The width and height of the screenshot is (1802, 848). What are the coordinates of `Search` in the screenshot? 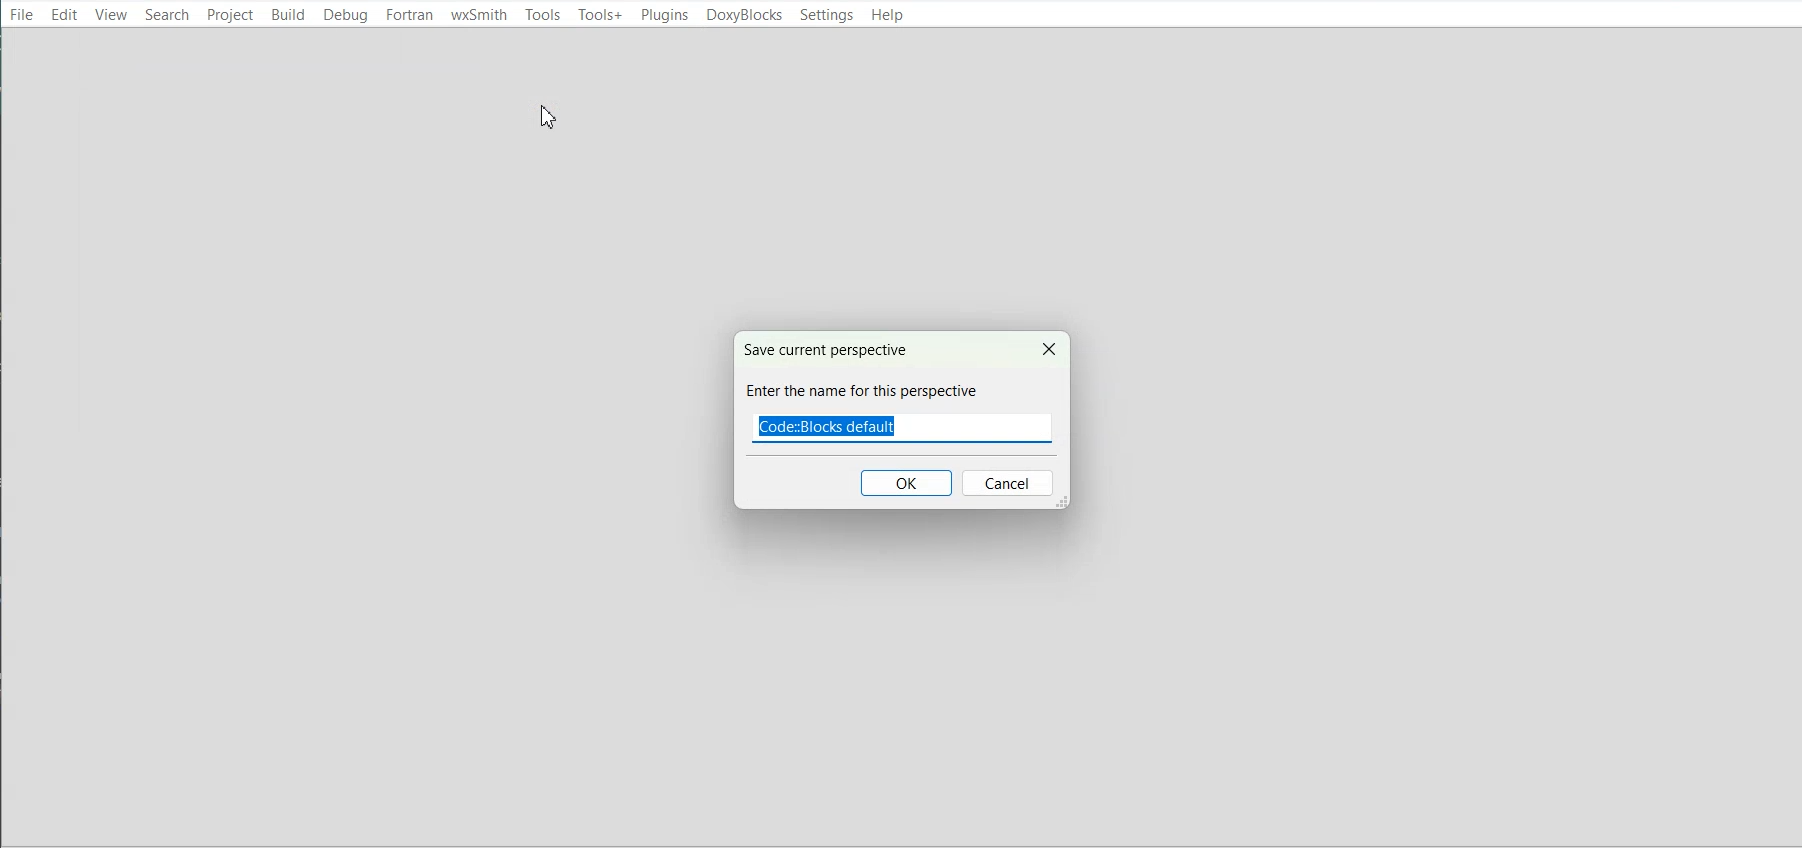 It's located at (167, 14).